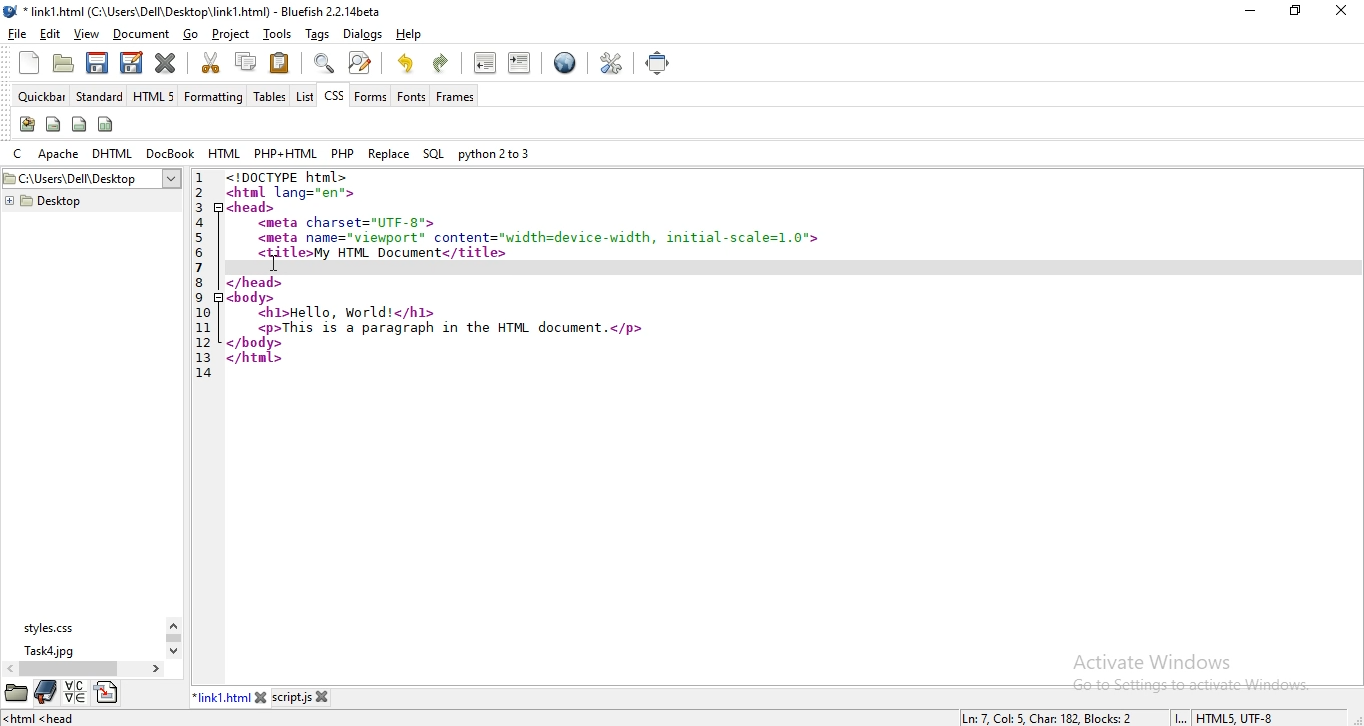  I want to click on c, so click(20, 154).